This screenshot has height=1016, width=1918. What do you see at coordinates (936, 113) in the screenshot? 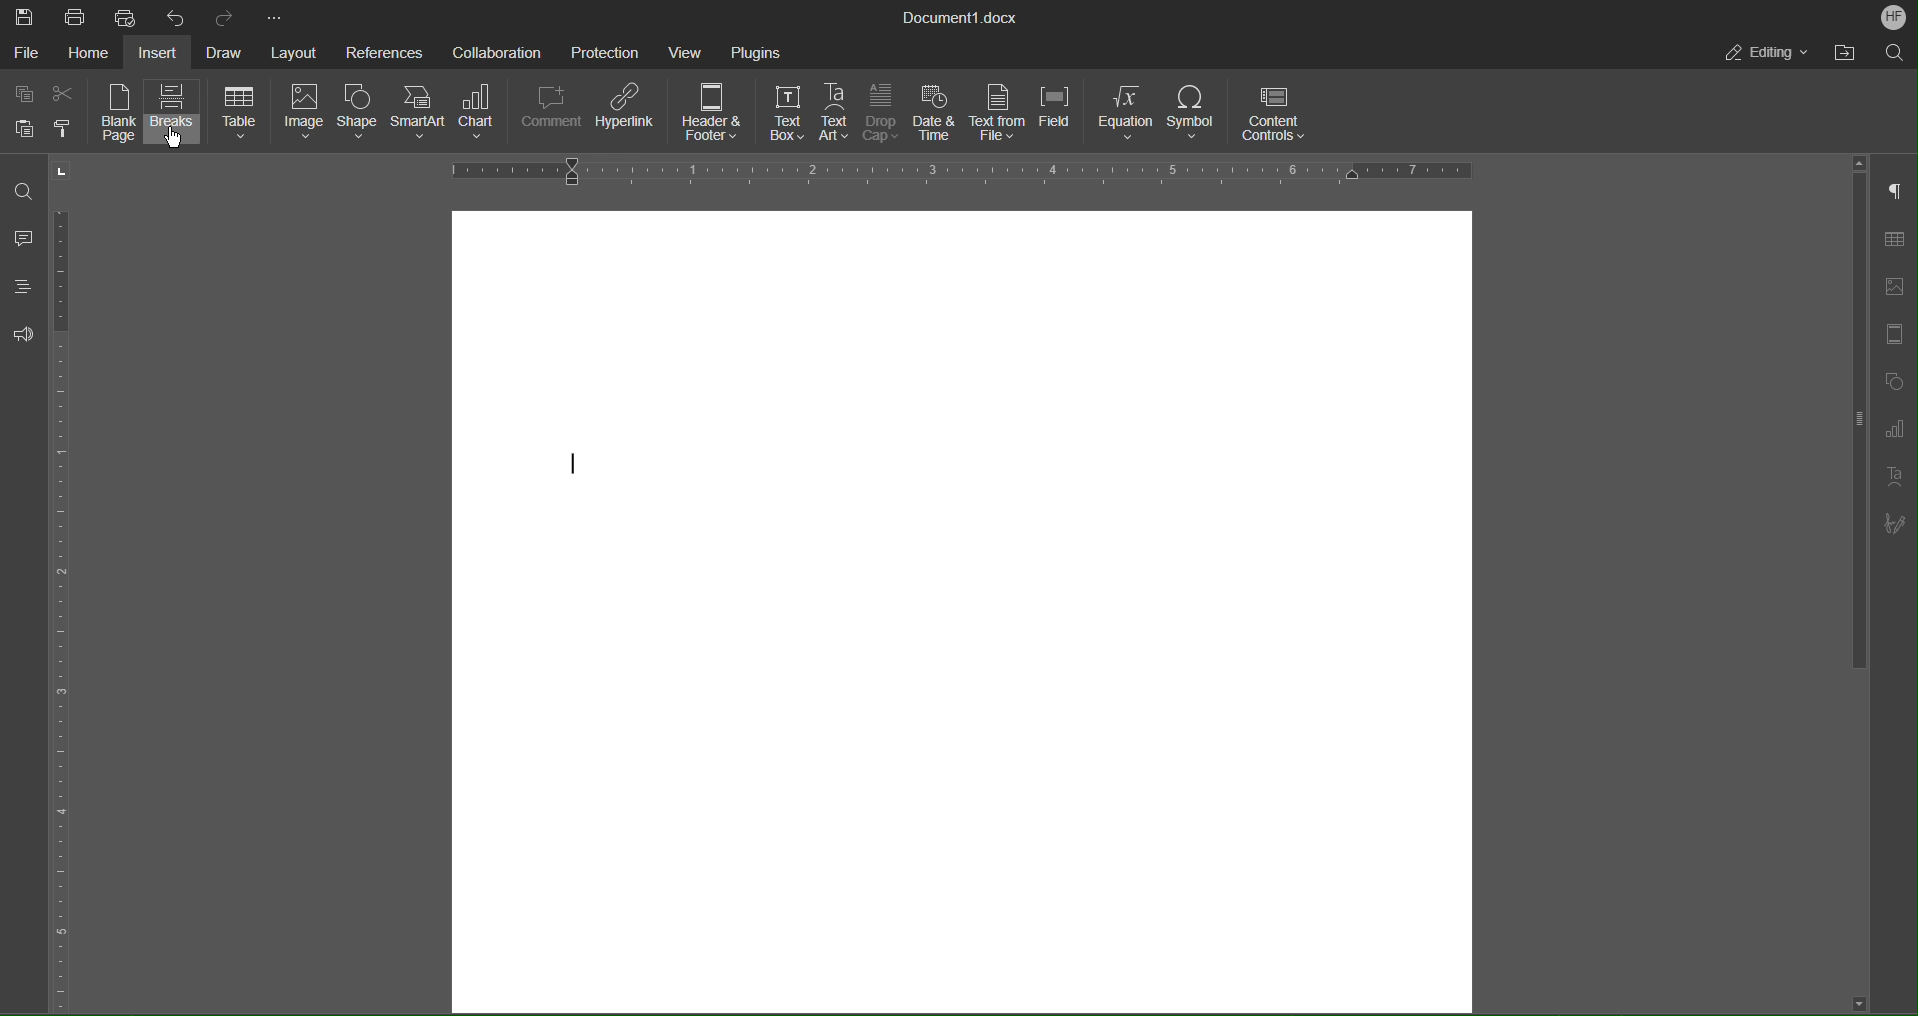
I see `Date and Time` at bounding box center [936, 113].